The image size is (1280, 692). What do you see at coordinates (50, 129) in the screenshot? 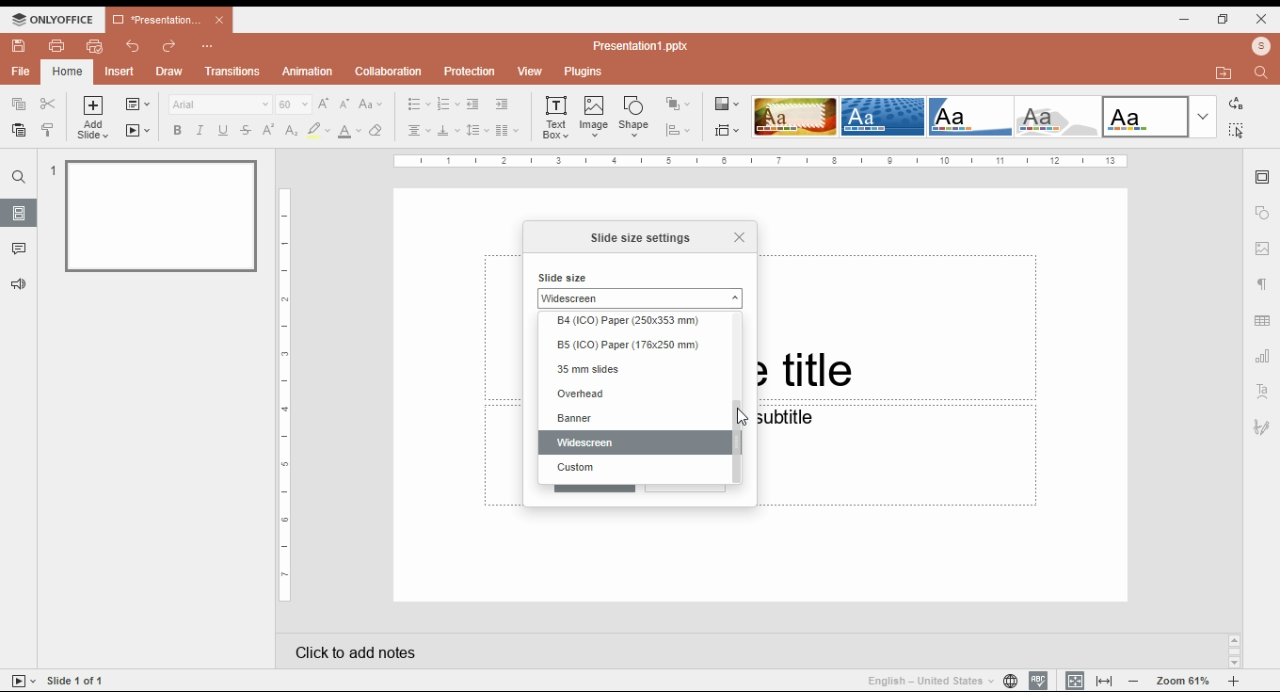
I see `copy style` at bounding box center [50, 129].